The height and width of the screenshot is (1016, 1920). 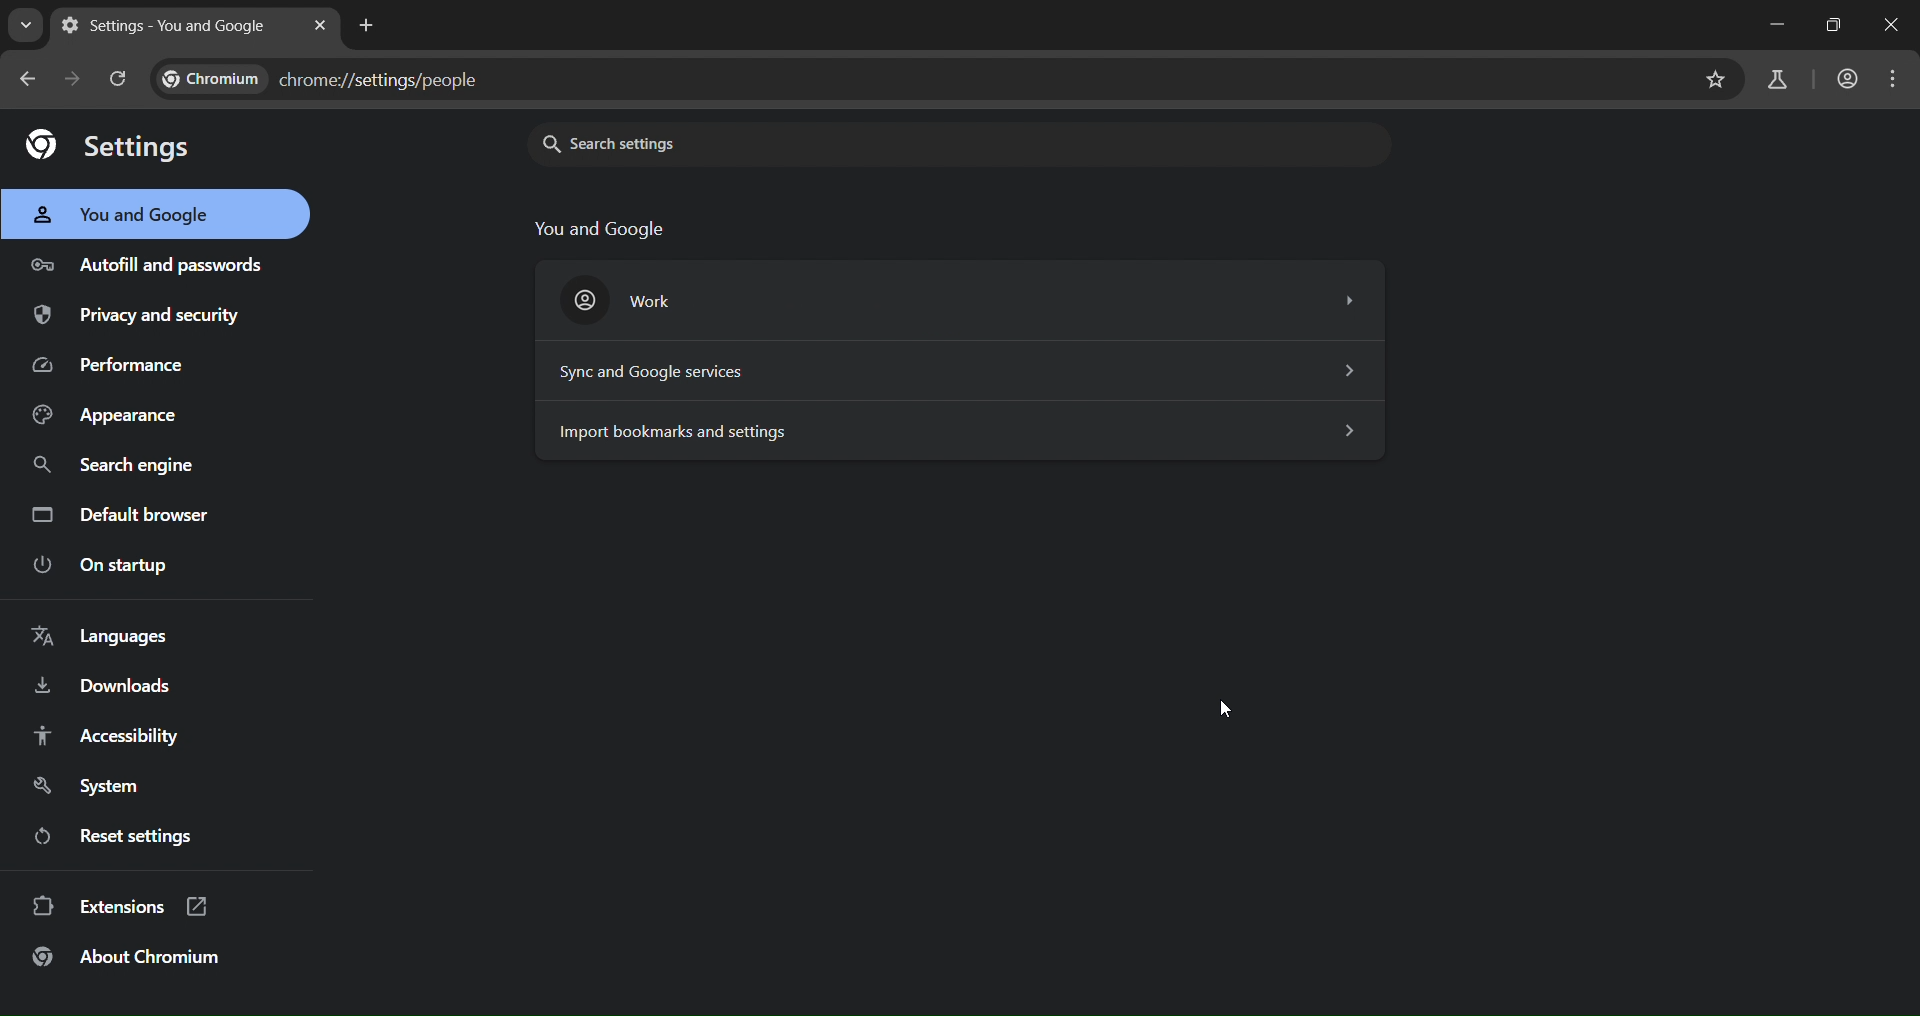 What do you see at coordinates (120, 76) in the screenshot?
I see `reload page` at bounding box center [120, 76].